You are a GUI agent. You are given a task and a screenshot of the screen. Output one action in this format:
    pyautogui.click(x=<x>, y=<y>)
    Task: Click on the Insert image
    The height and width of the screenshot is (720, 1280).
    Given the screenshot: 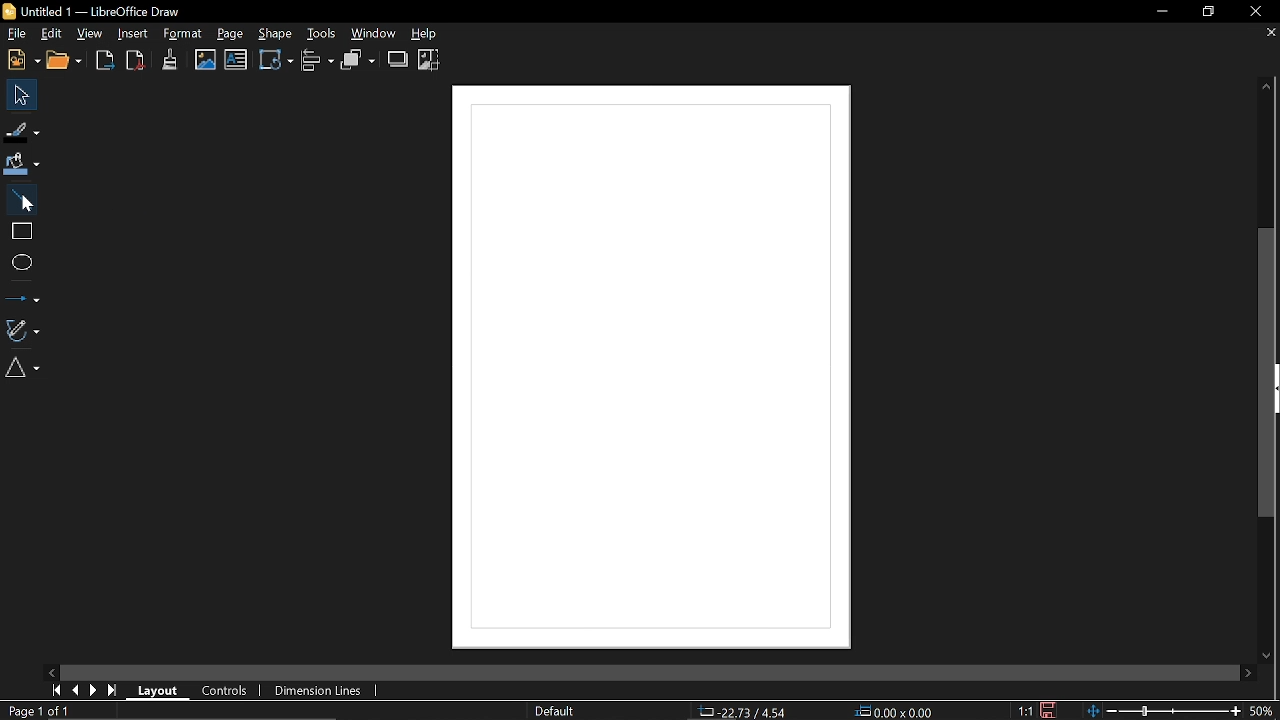 What is the action you would take?
    pyautogui.click(x=206, y=60)
    